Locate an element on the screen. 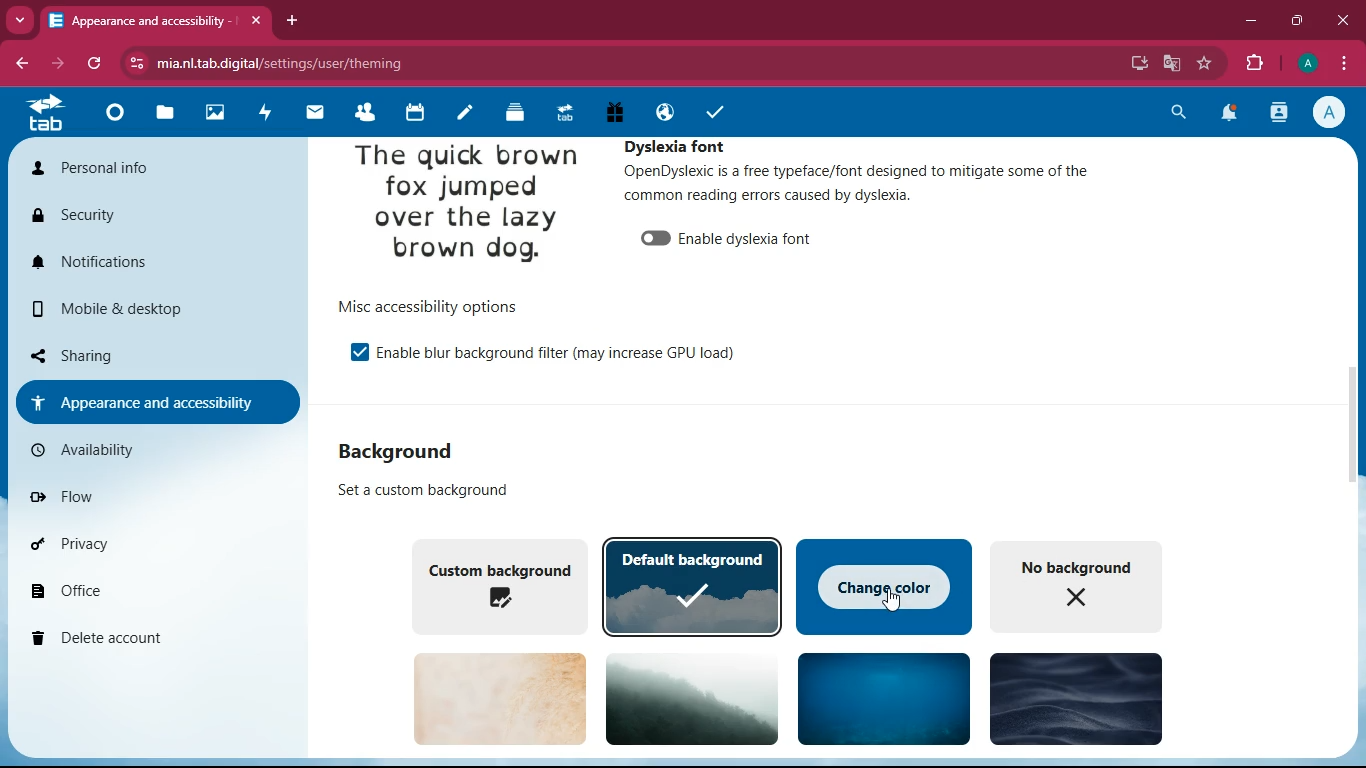 The width and height of the screenshot is (1366, 768). background is located at coordinates (500, 698).